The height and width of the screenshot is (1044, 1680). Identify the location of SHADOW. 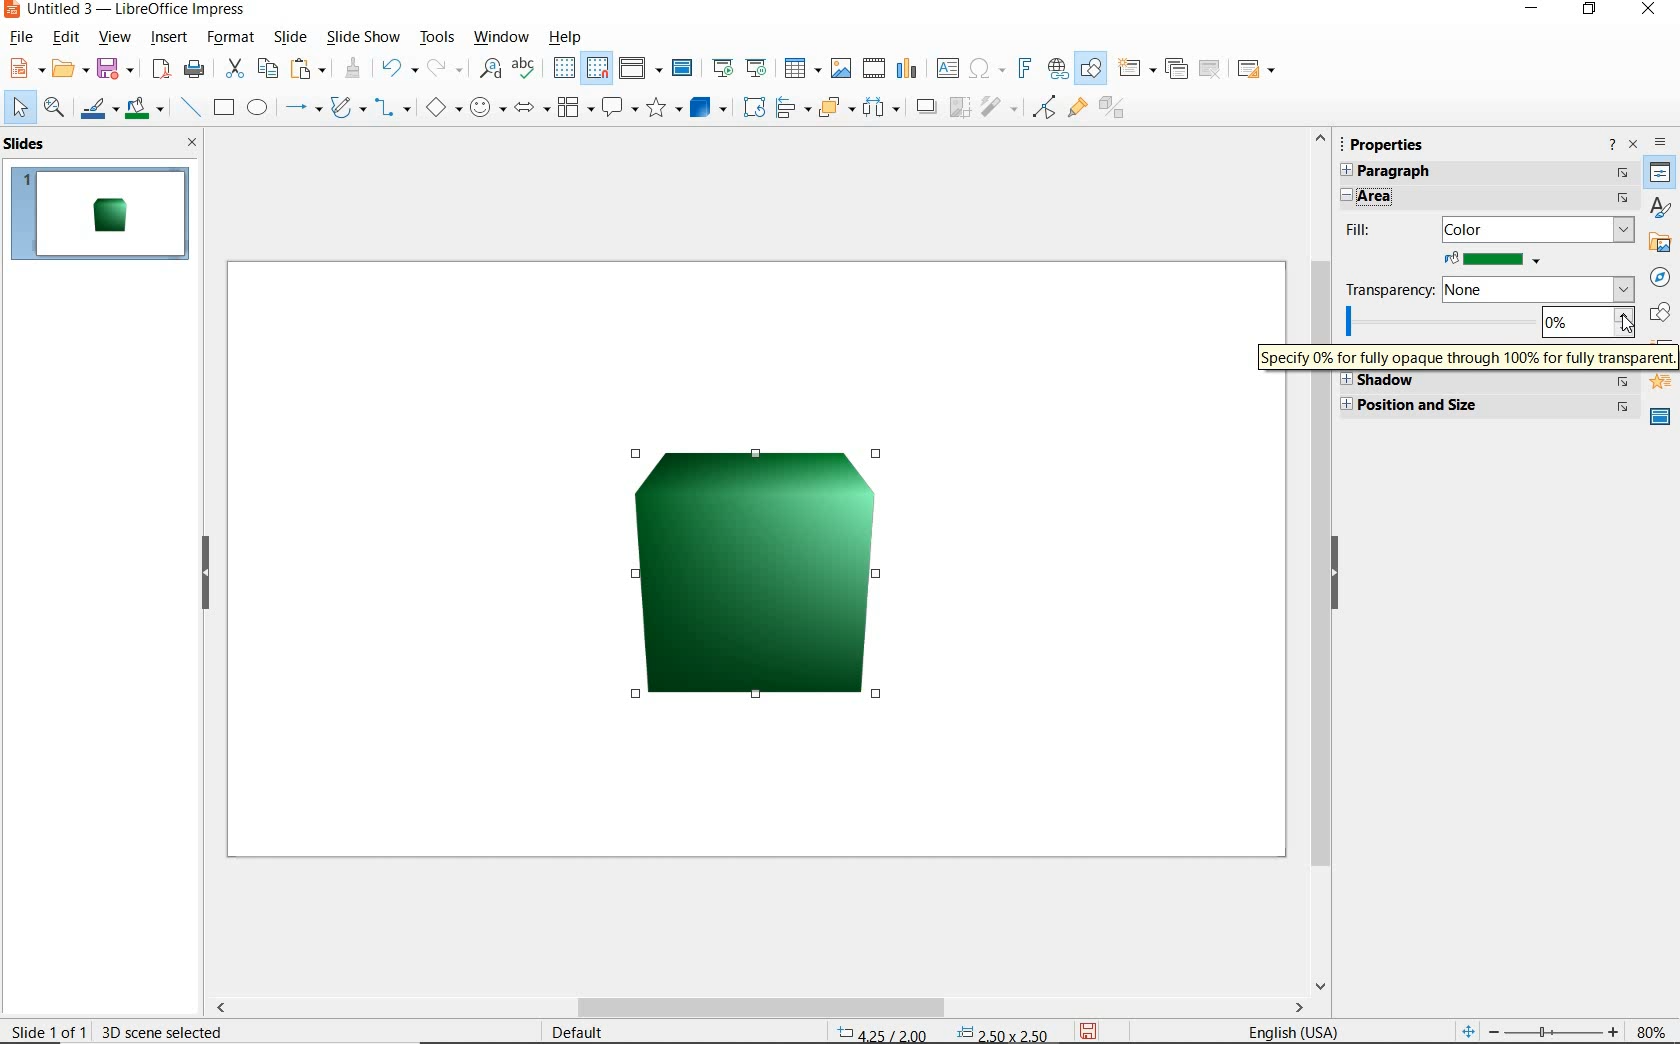
(1488, 383).